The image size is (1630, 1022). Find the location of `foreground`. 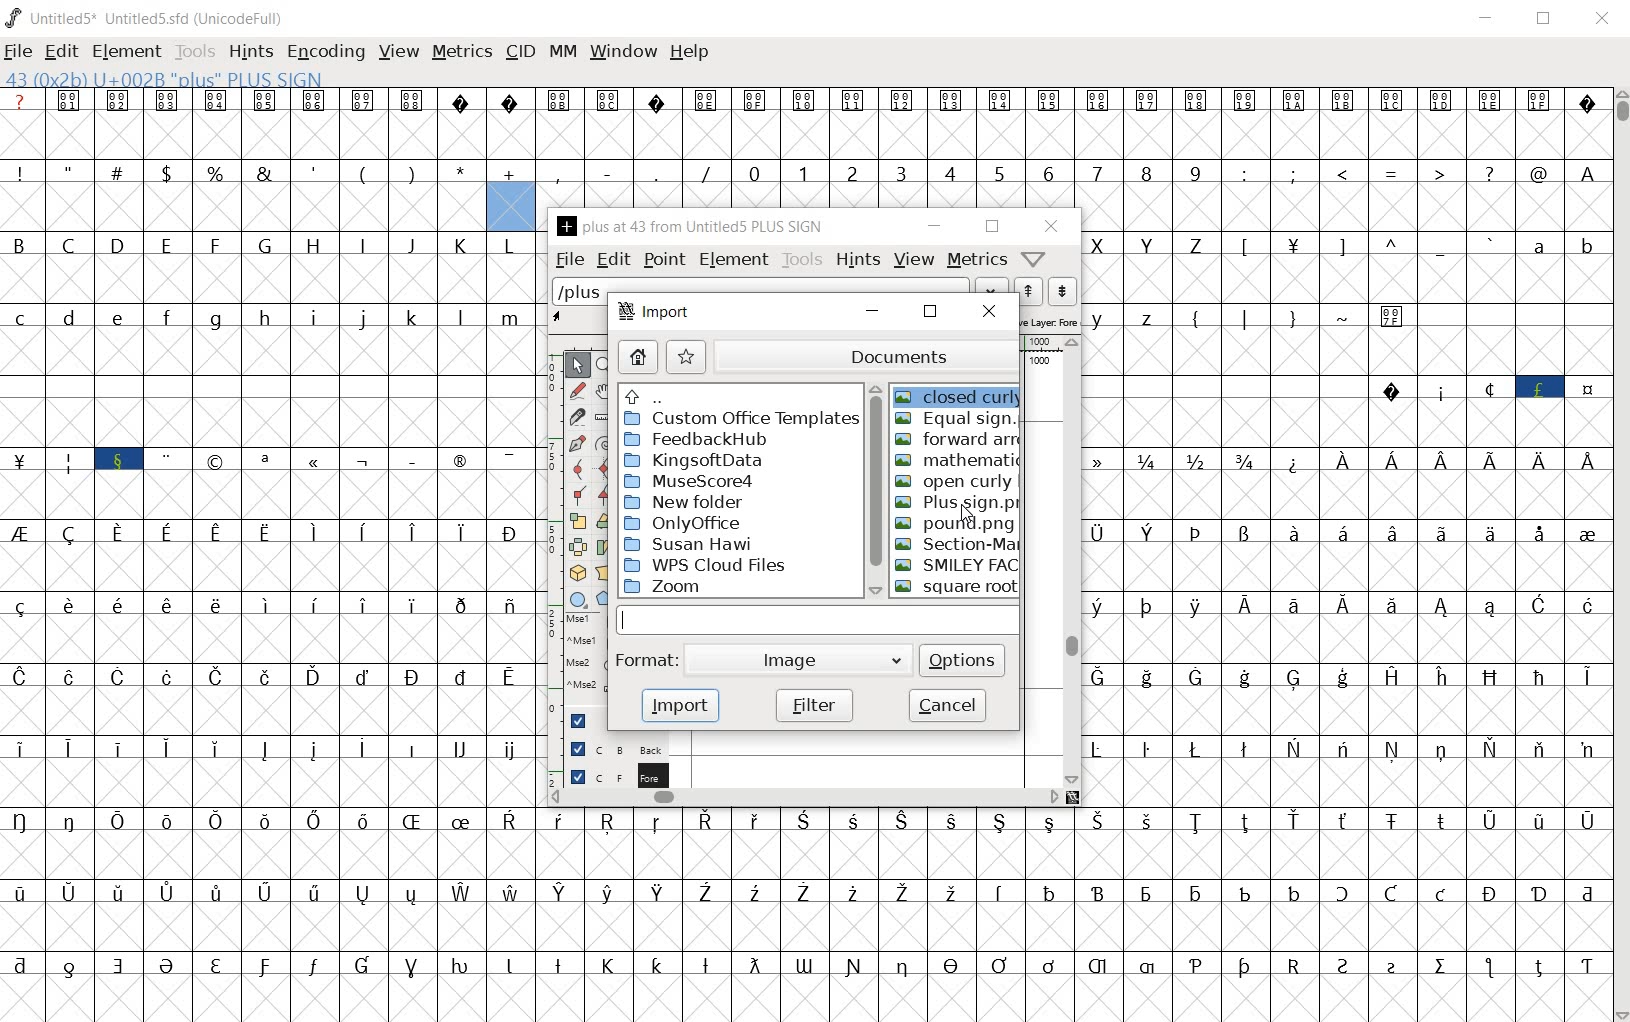

foreground is located at coordinates (610, 773).